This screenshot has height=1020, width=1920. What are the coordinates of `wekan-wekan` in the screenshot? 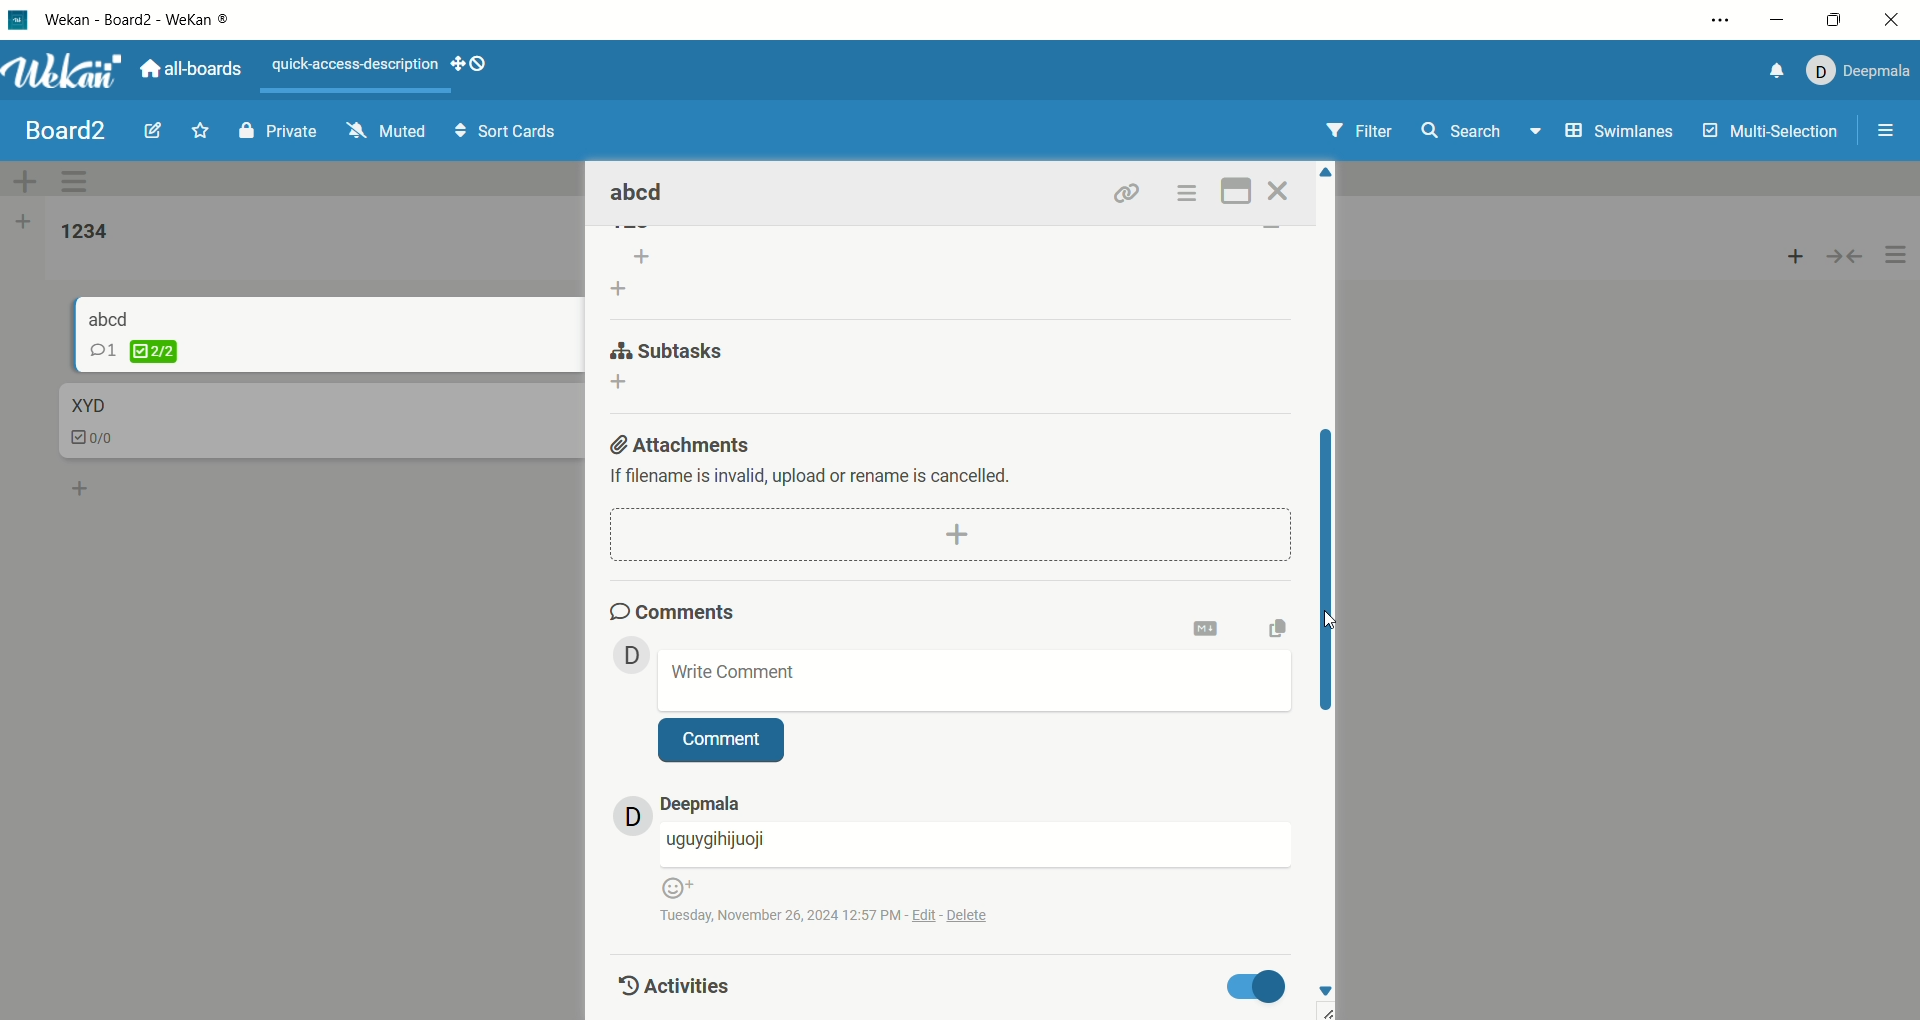 It's located at (137, 21).